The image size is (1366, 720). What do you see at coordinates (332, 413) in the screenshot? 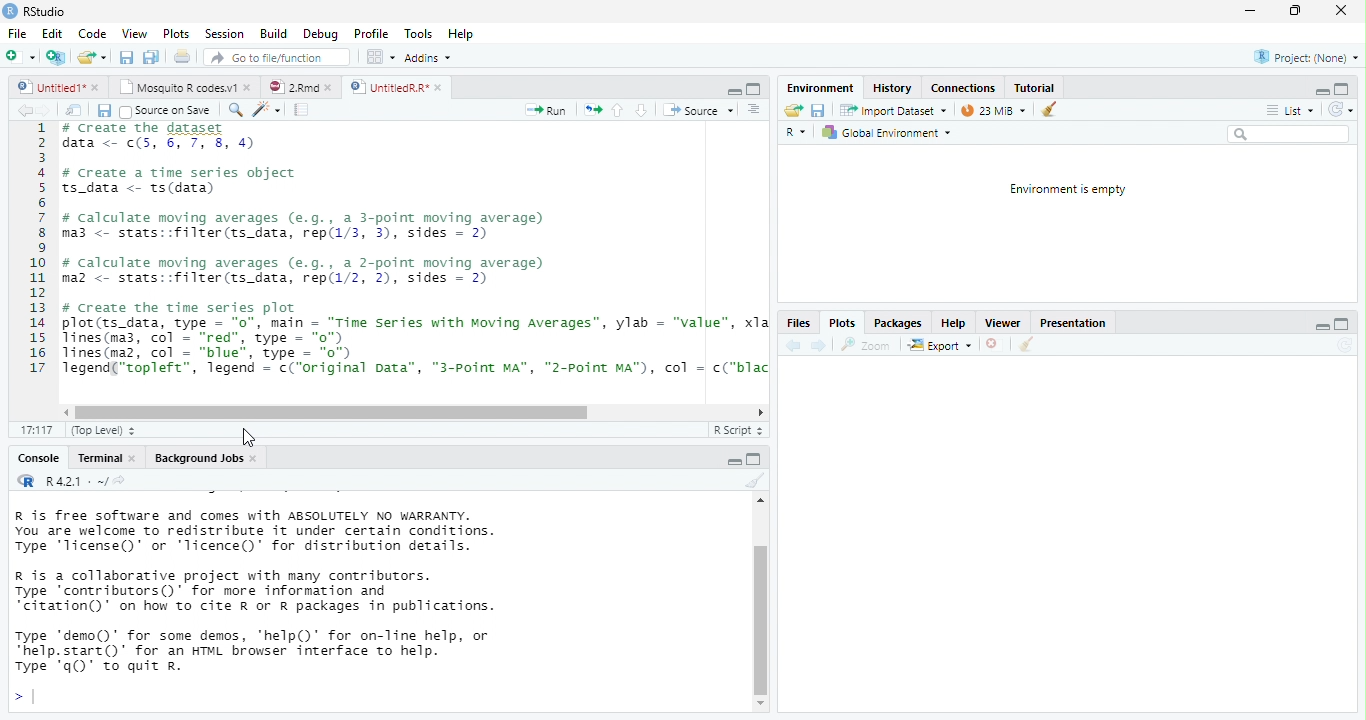
I see `horizontal scrollbar` at bounding box center [332, 413].